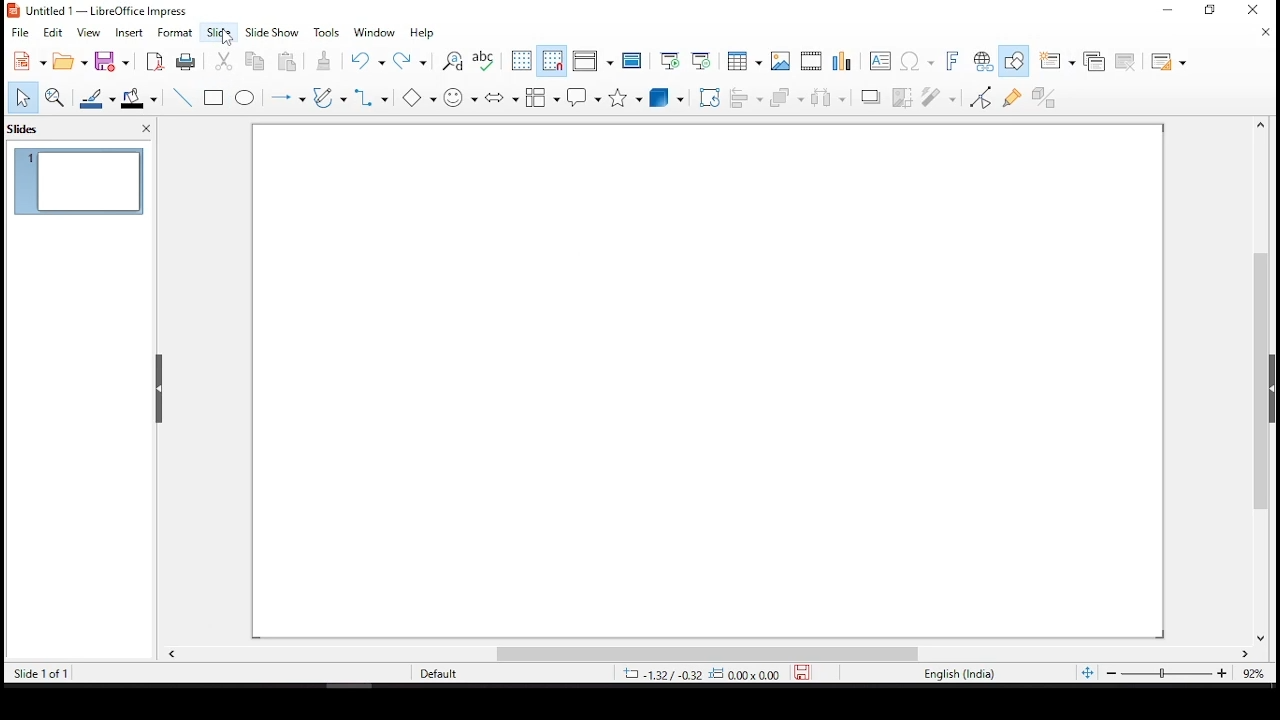 The height and width of the screenshot is (720, 1280). What do you see at coordinates (745, 98) in the screenshot?
I see `align objects` at bounding box center [745, 98].